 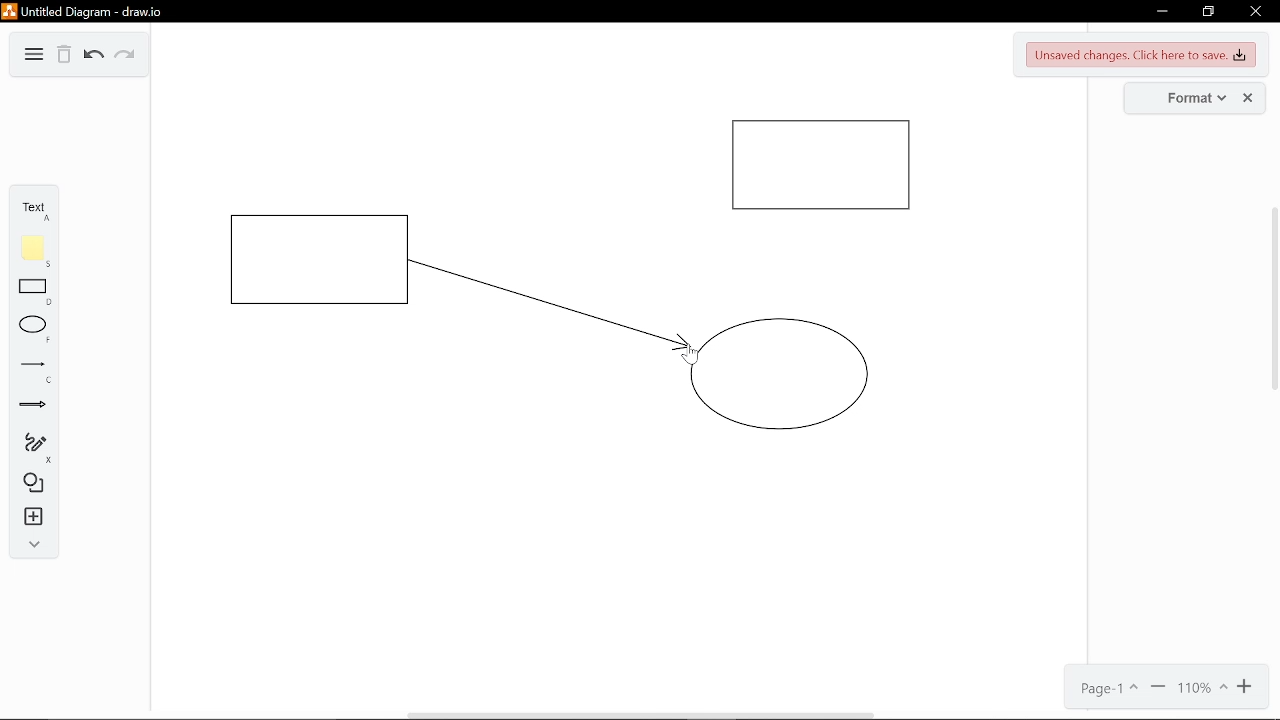 I want to click on Zoom out, so click(x=1156, y=689).